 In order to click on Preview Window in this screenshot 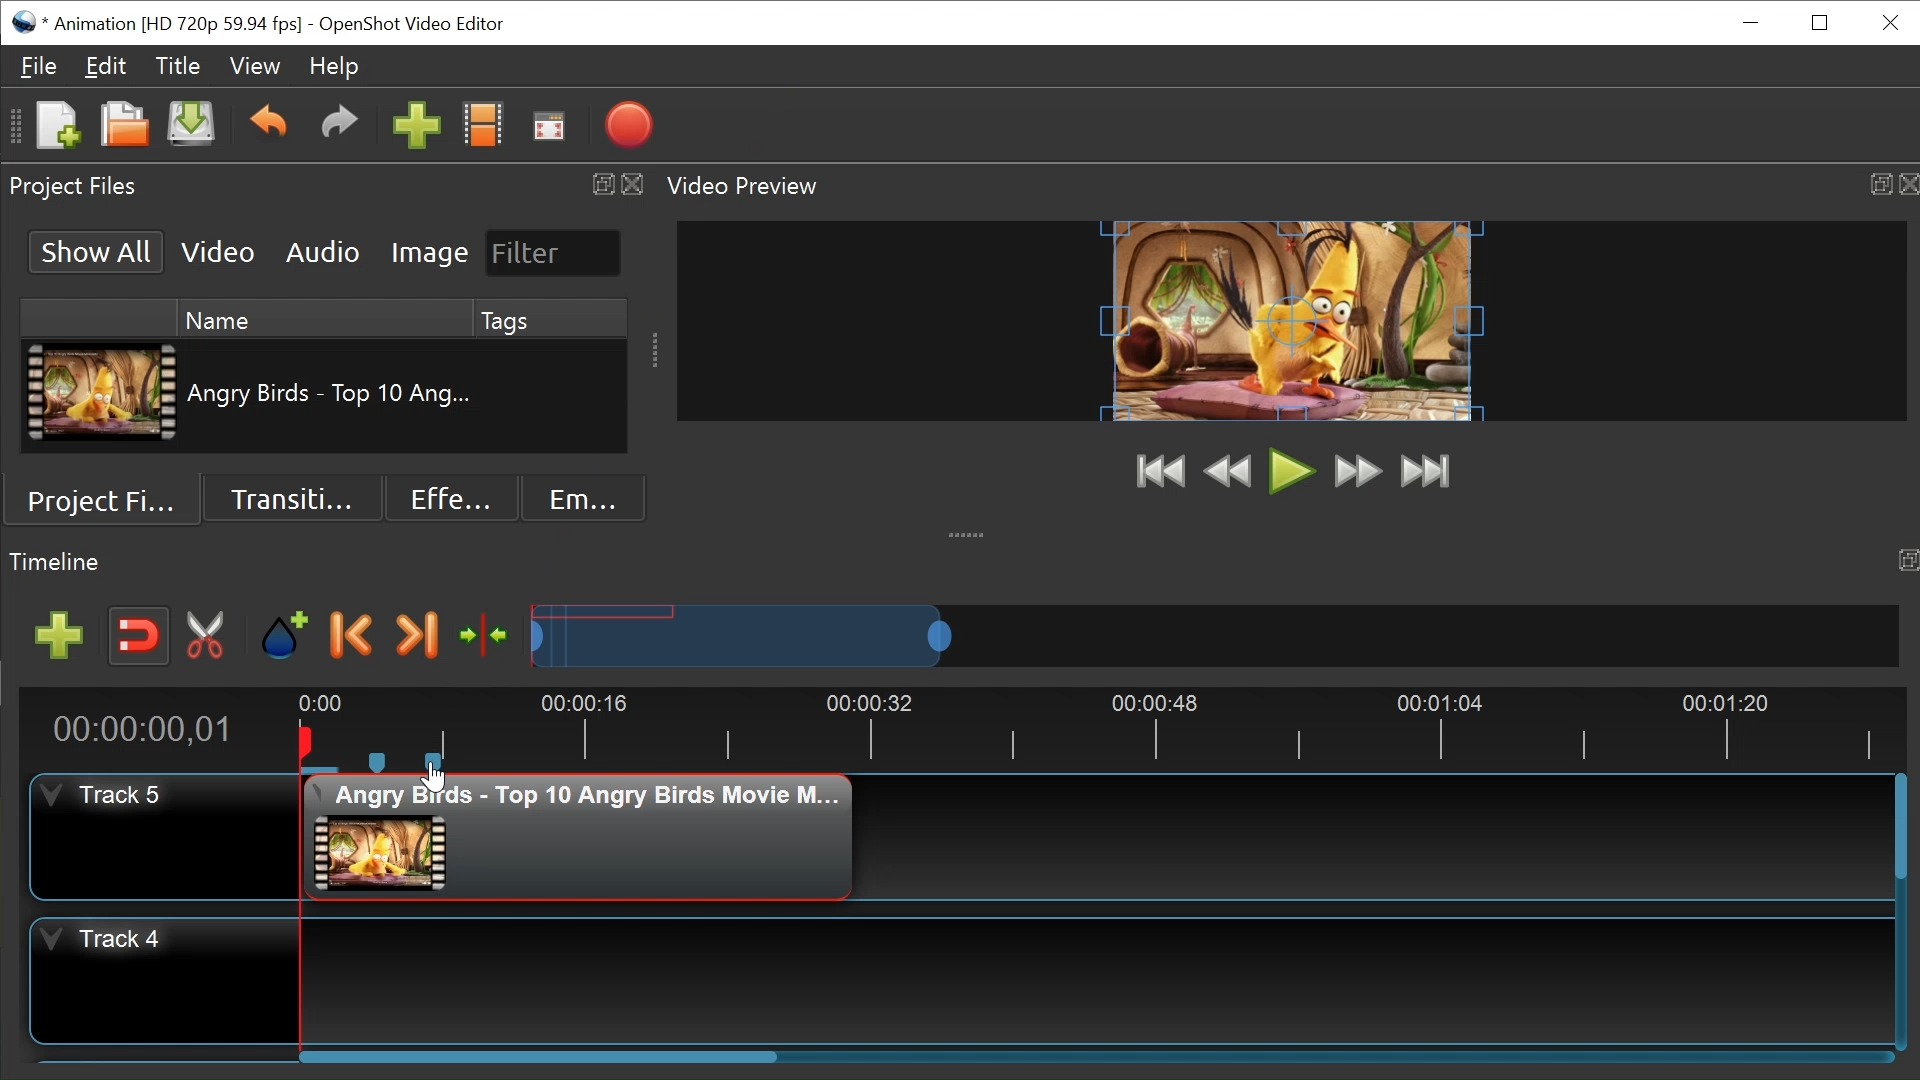, I will do `click(1293, 322)`.